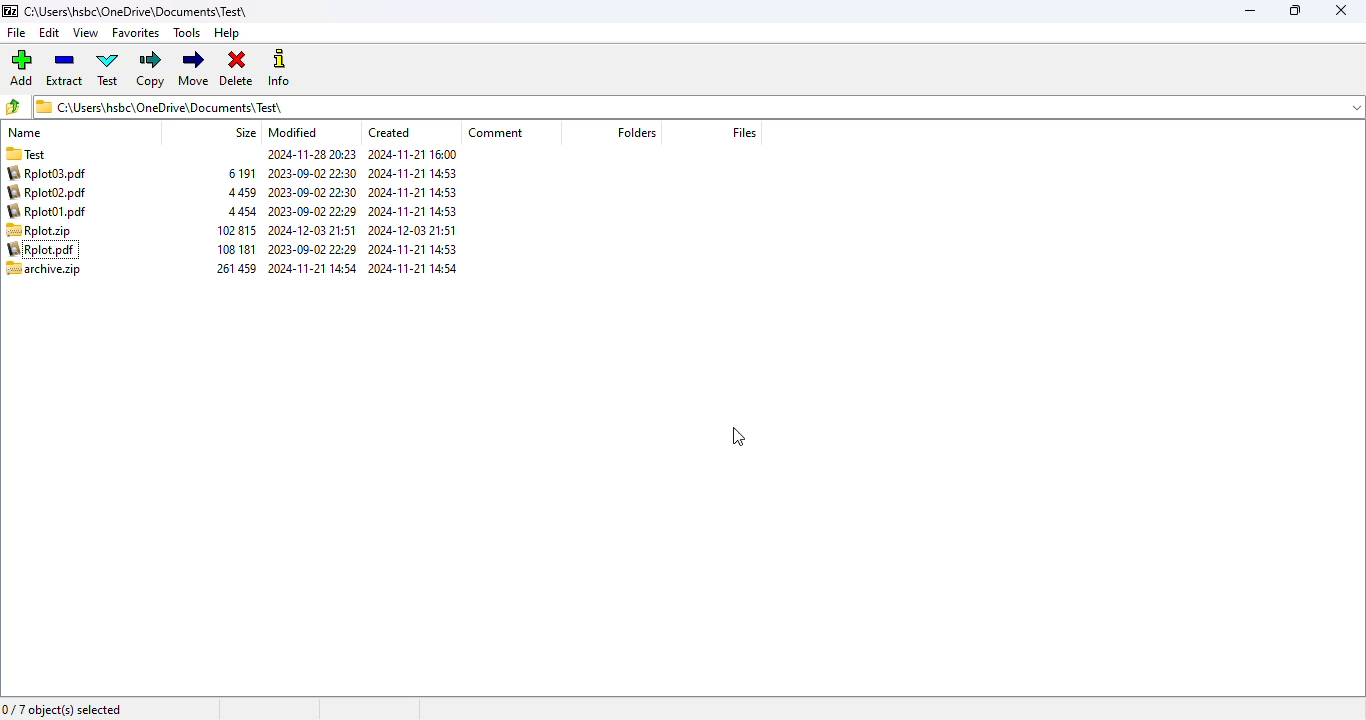 Image resolution: width=1366 pixels, height=720 pixels. What do you see at coordinates (15, 33) in the screenshot?
I see `file` at bounding box center [15, 33].